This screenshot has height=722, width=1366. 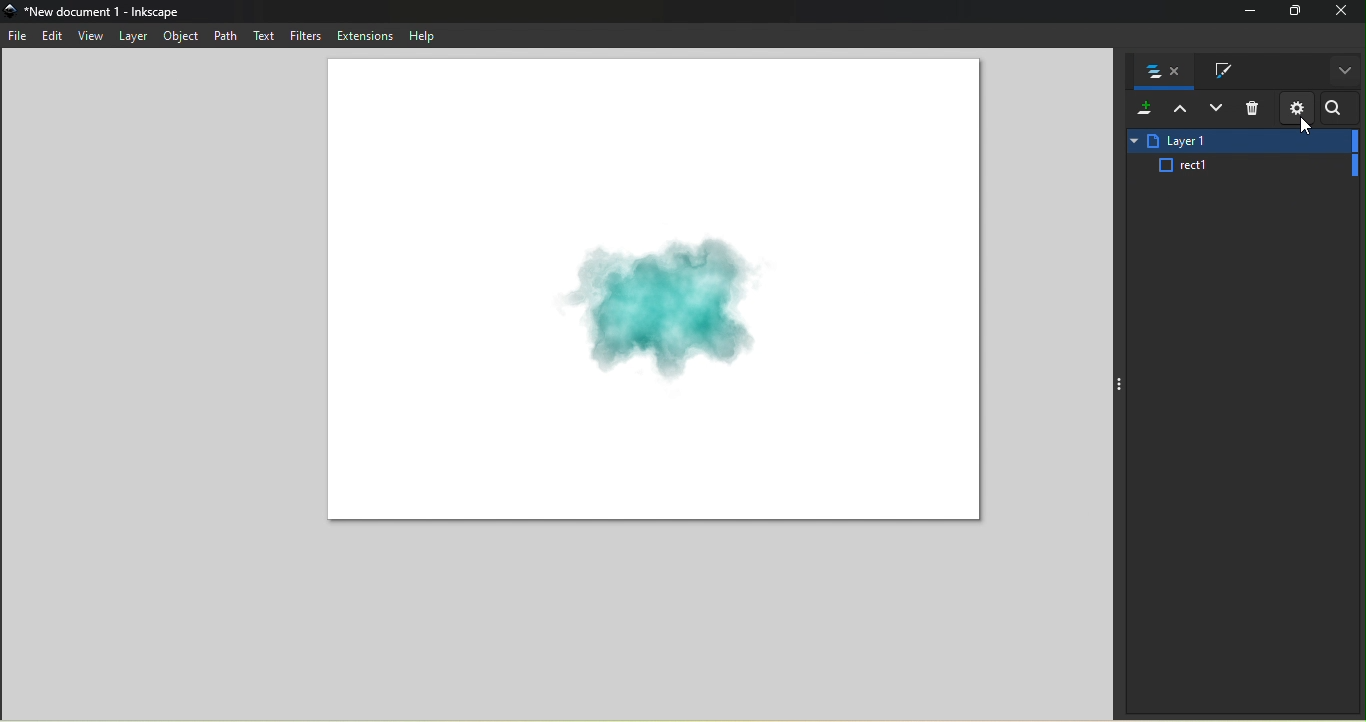 What do you see at coordinates (364, 35) in the screenshot?
I see `Extensions` at bounding box center [364, 35].